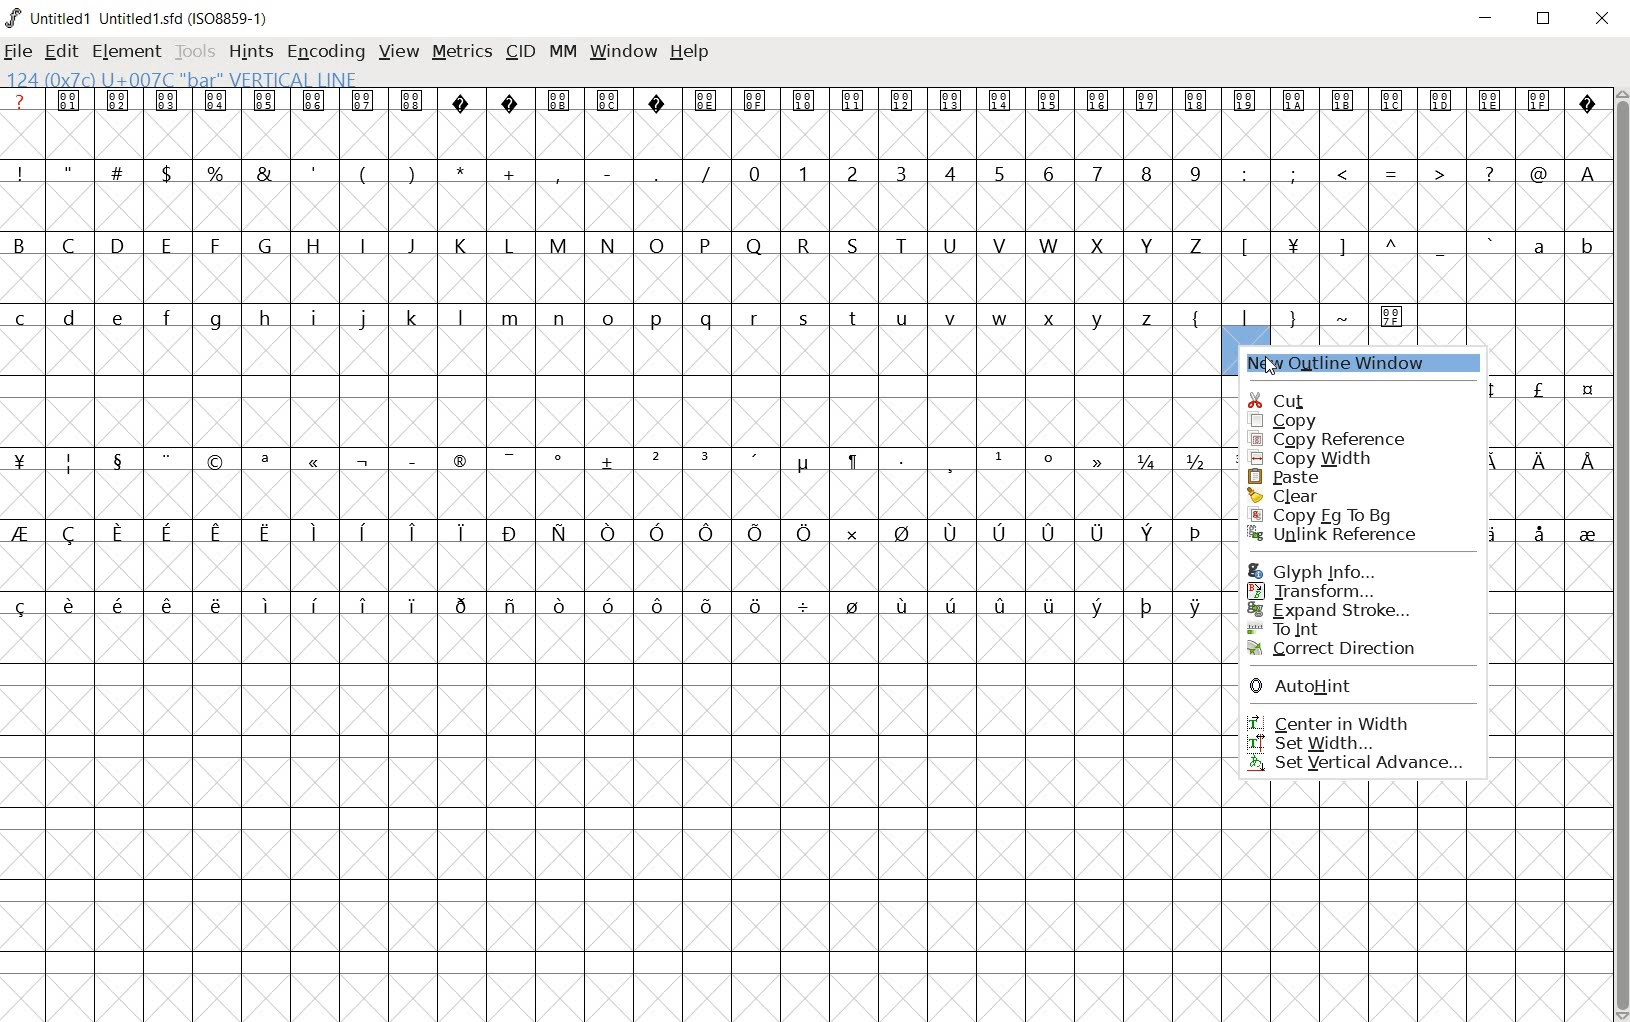 The height and width of the screenshot is (1022, 1630). Describe the element at coordinates (608, 355) in the screenshot. I see `empty cells` at that location.